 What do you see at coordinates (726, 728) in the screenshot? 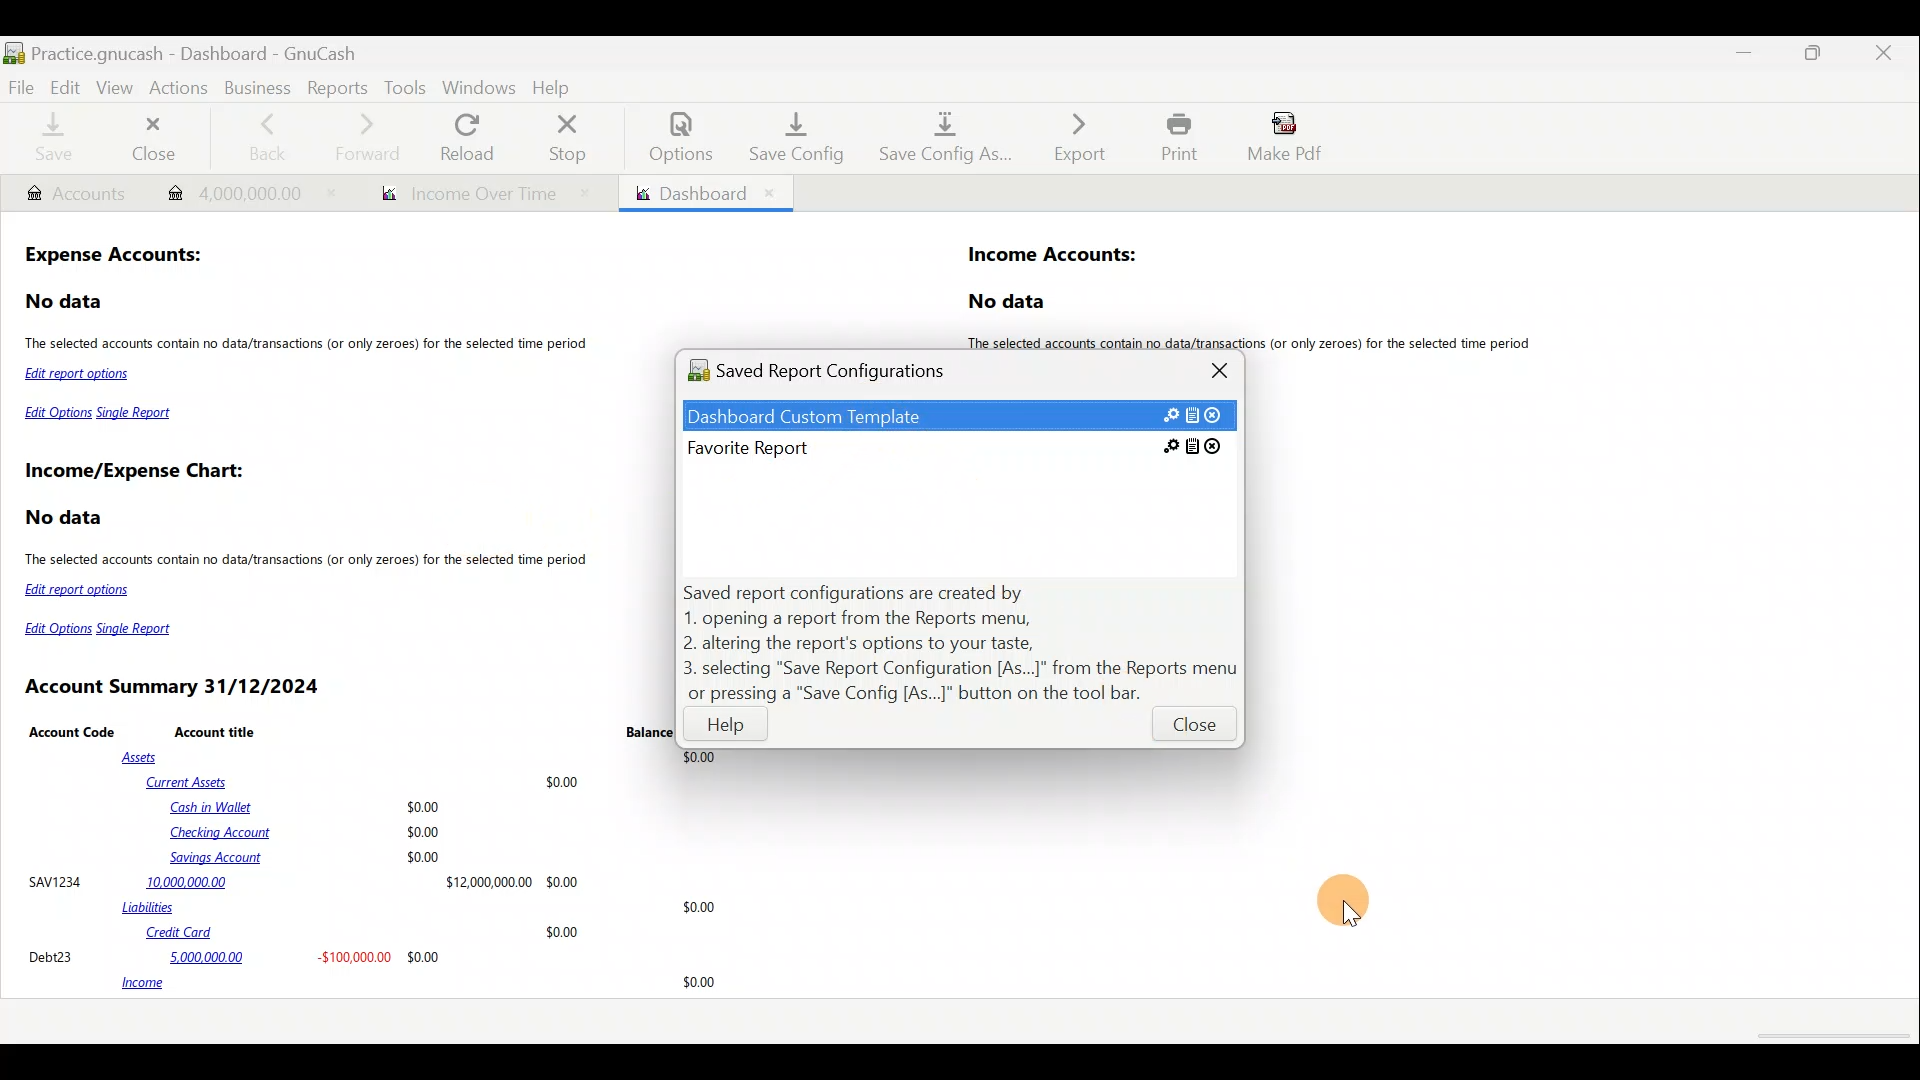
I see `Help` at bounding box center [726, 728].